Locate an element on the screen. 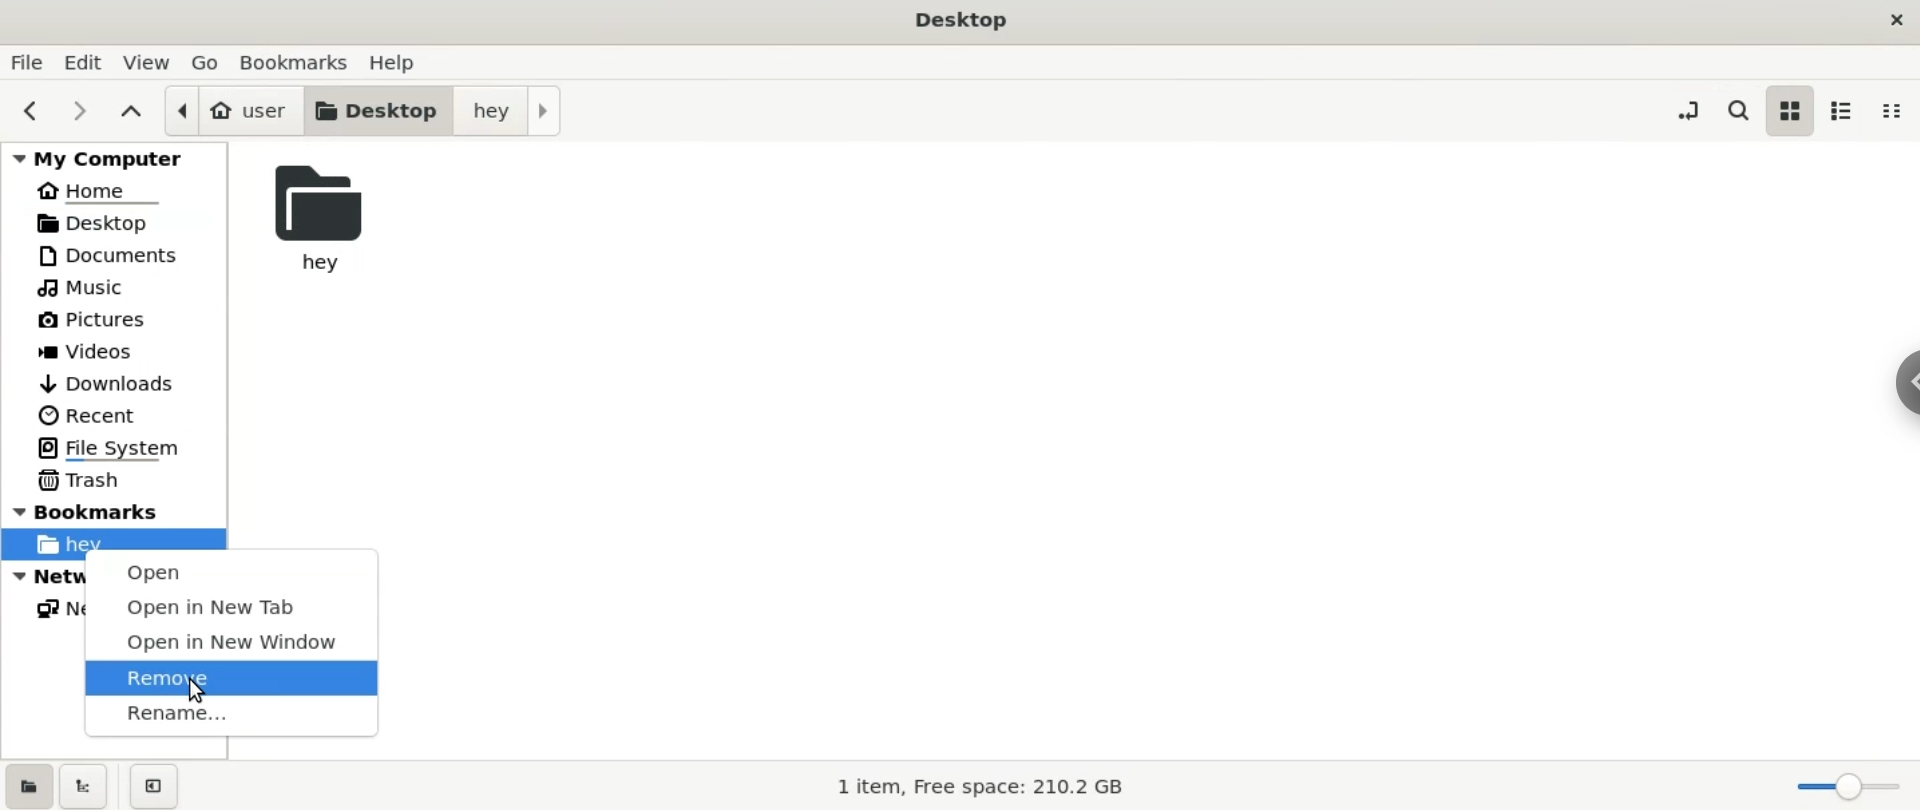 This screenshot has height=810, width=1920. chrome options is located at coordinates (1900, 384).